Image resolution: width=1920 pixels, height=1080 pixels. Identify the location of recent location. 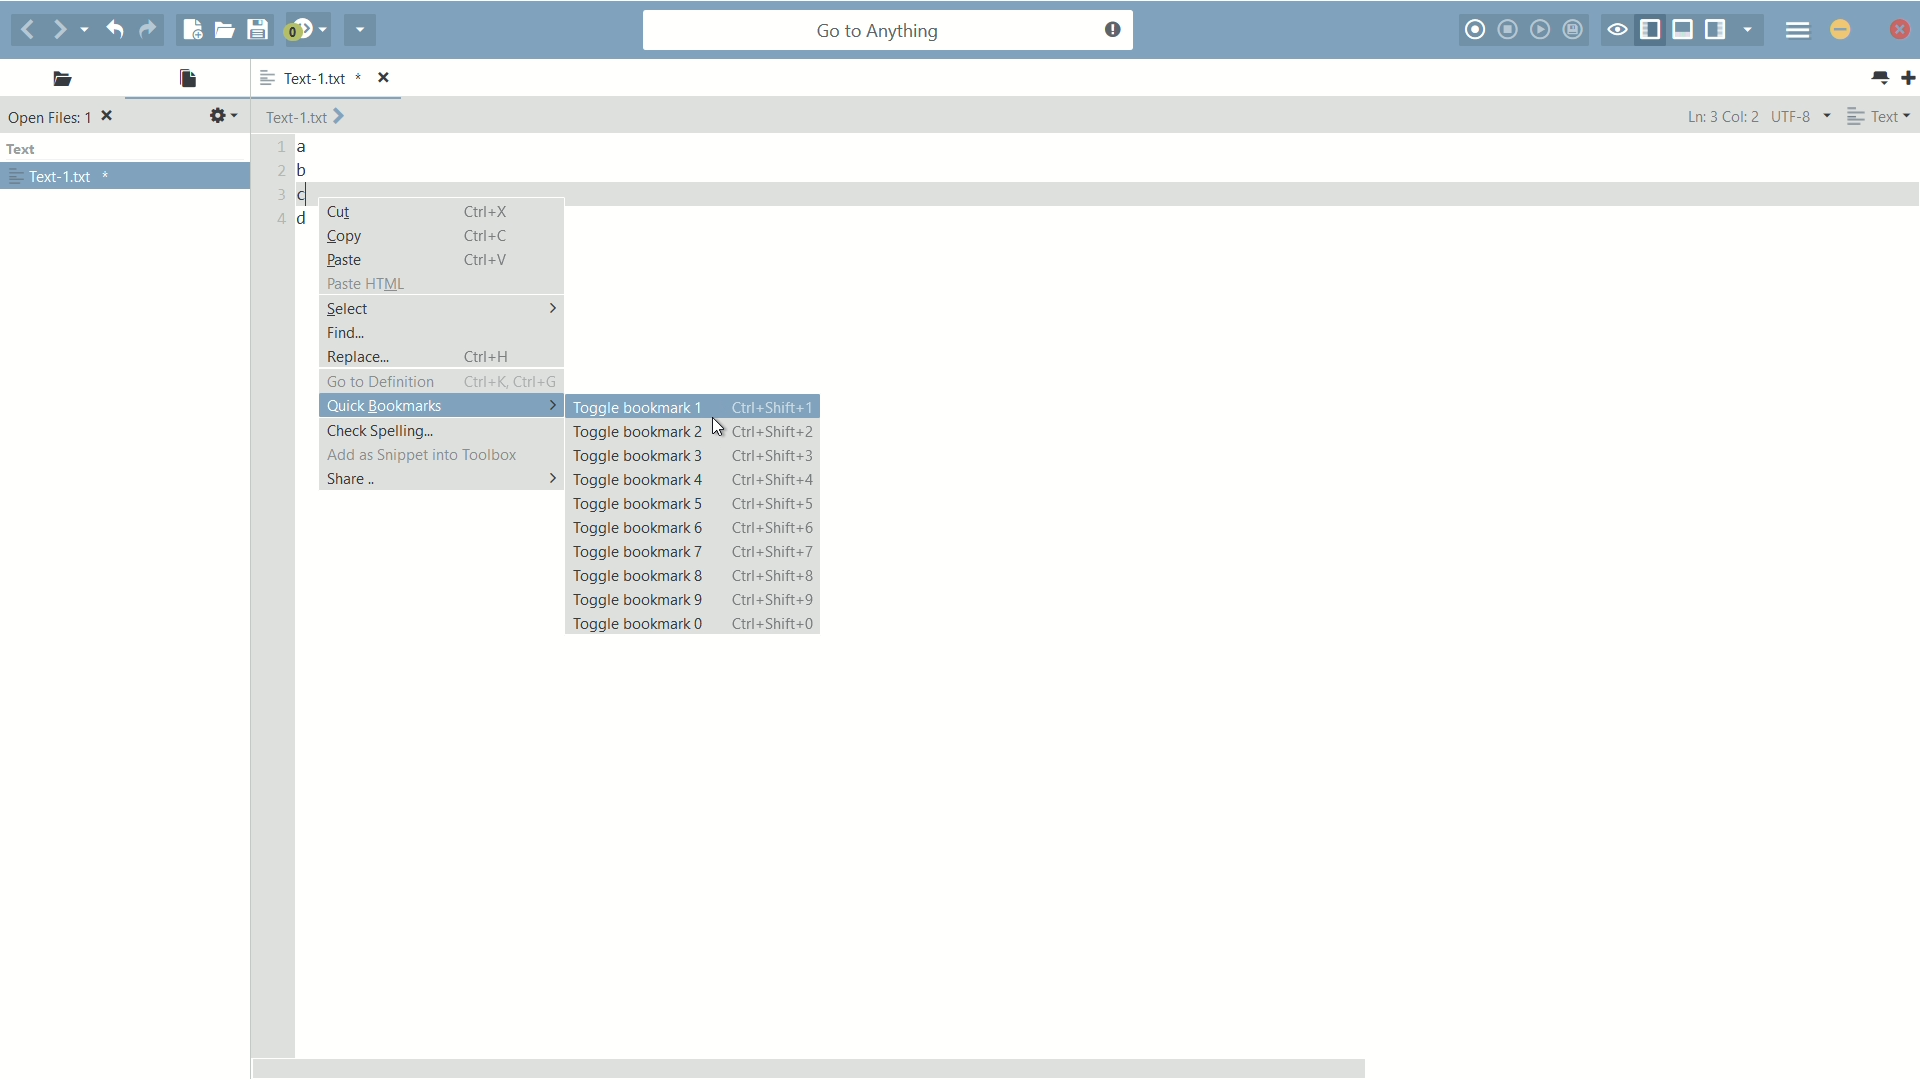
(92, 26).